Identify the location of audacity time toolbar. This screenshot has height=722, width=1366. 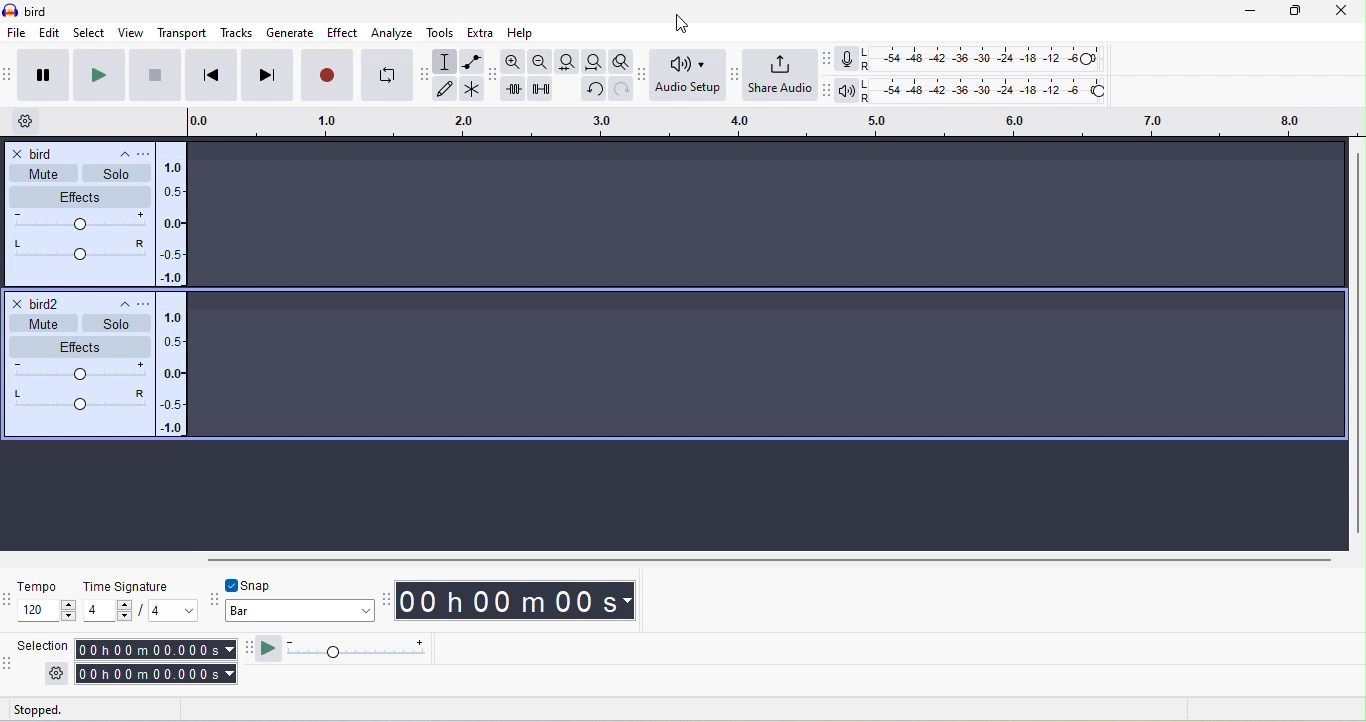
(388, 602).